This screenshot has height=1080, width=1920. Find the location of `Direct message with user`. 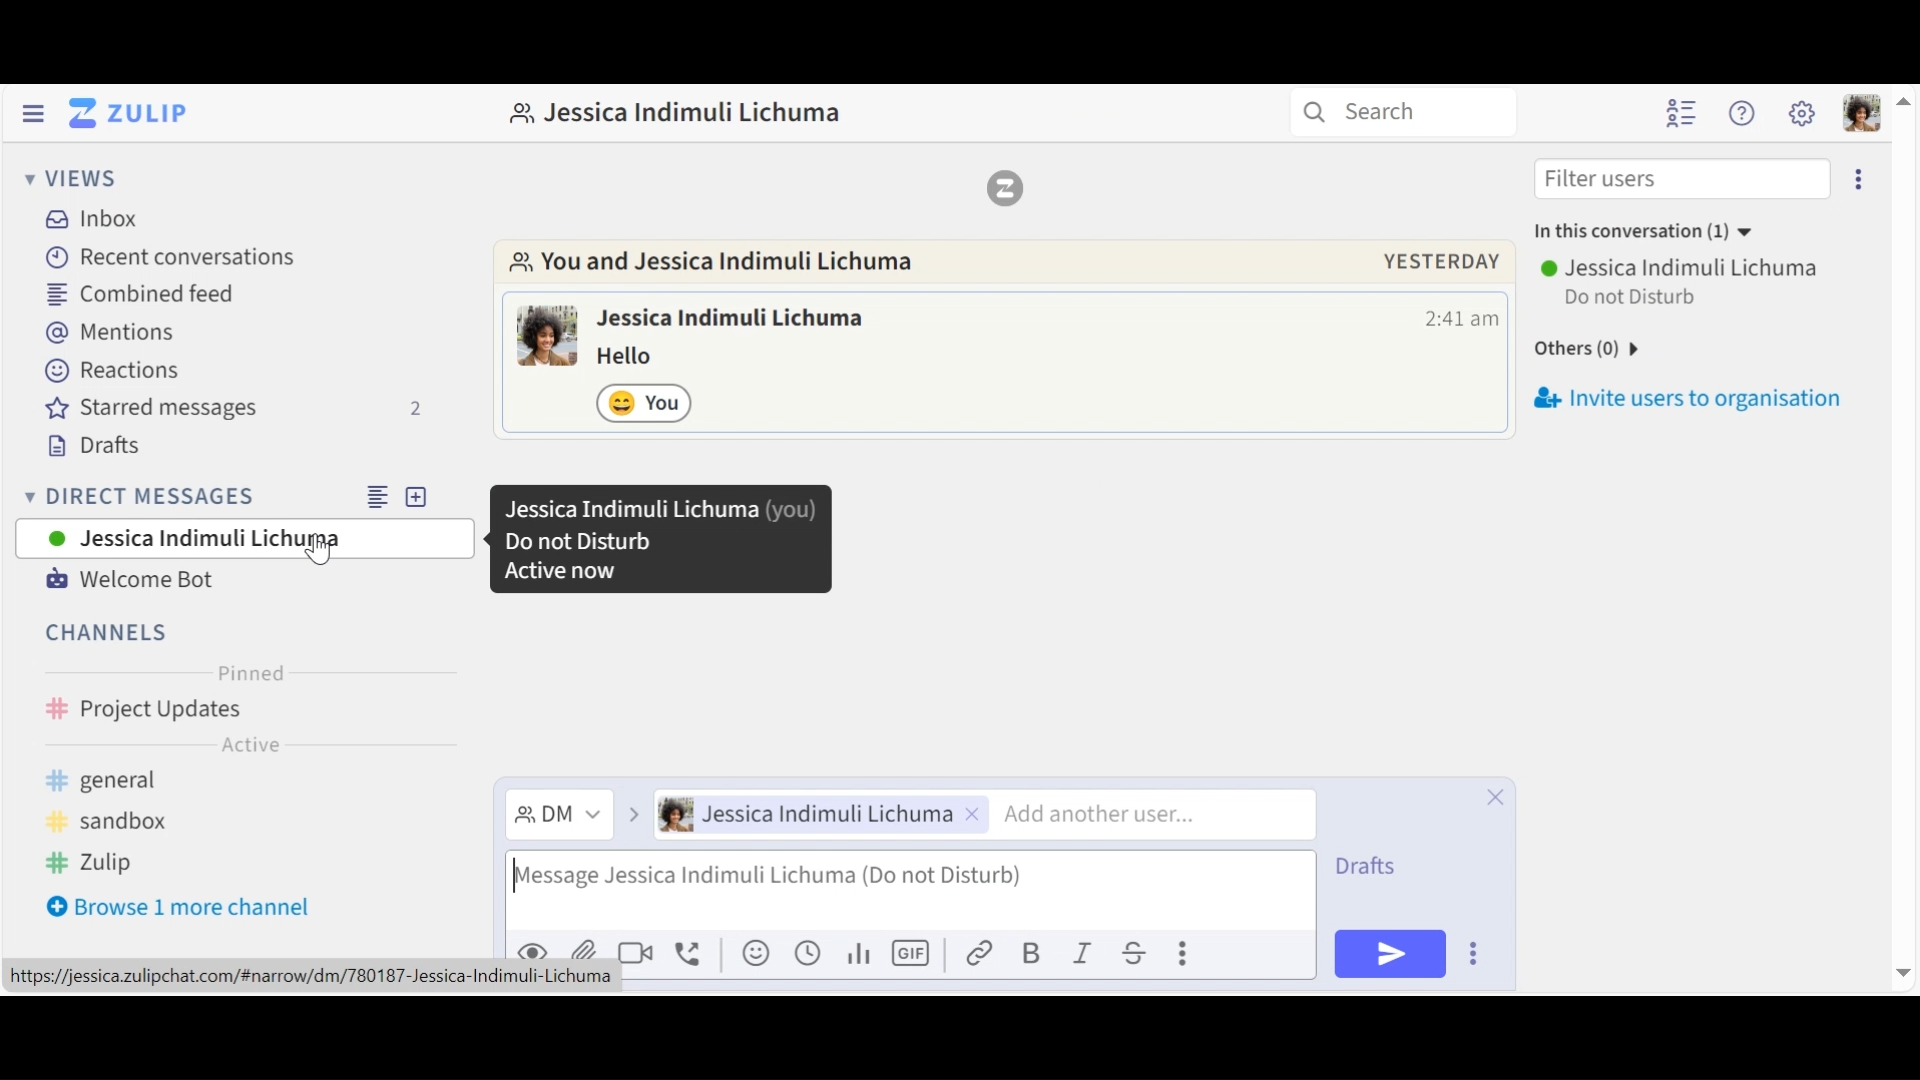

Direct message with user is located at coordinates (687, 113).